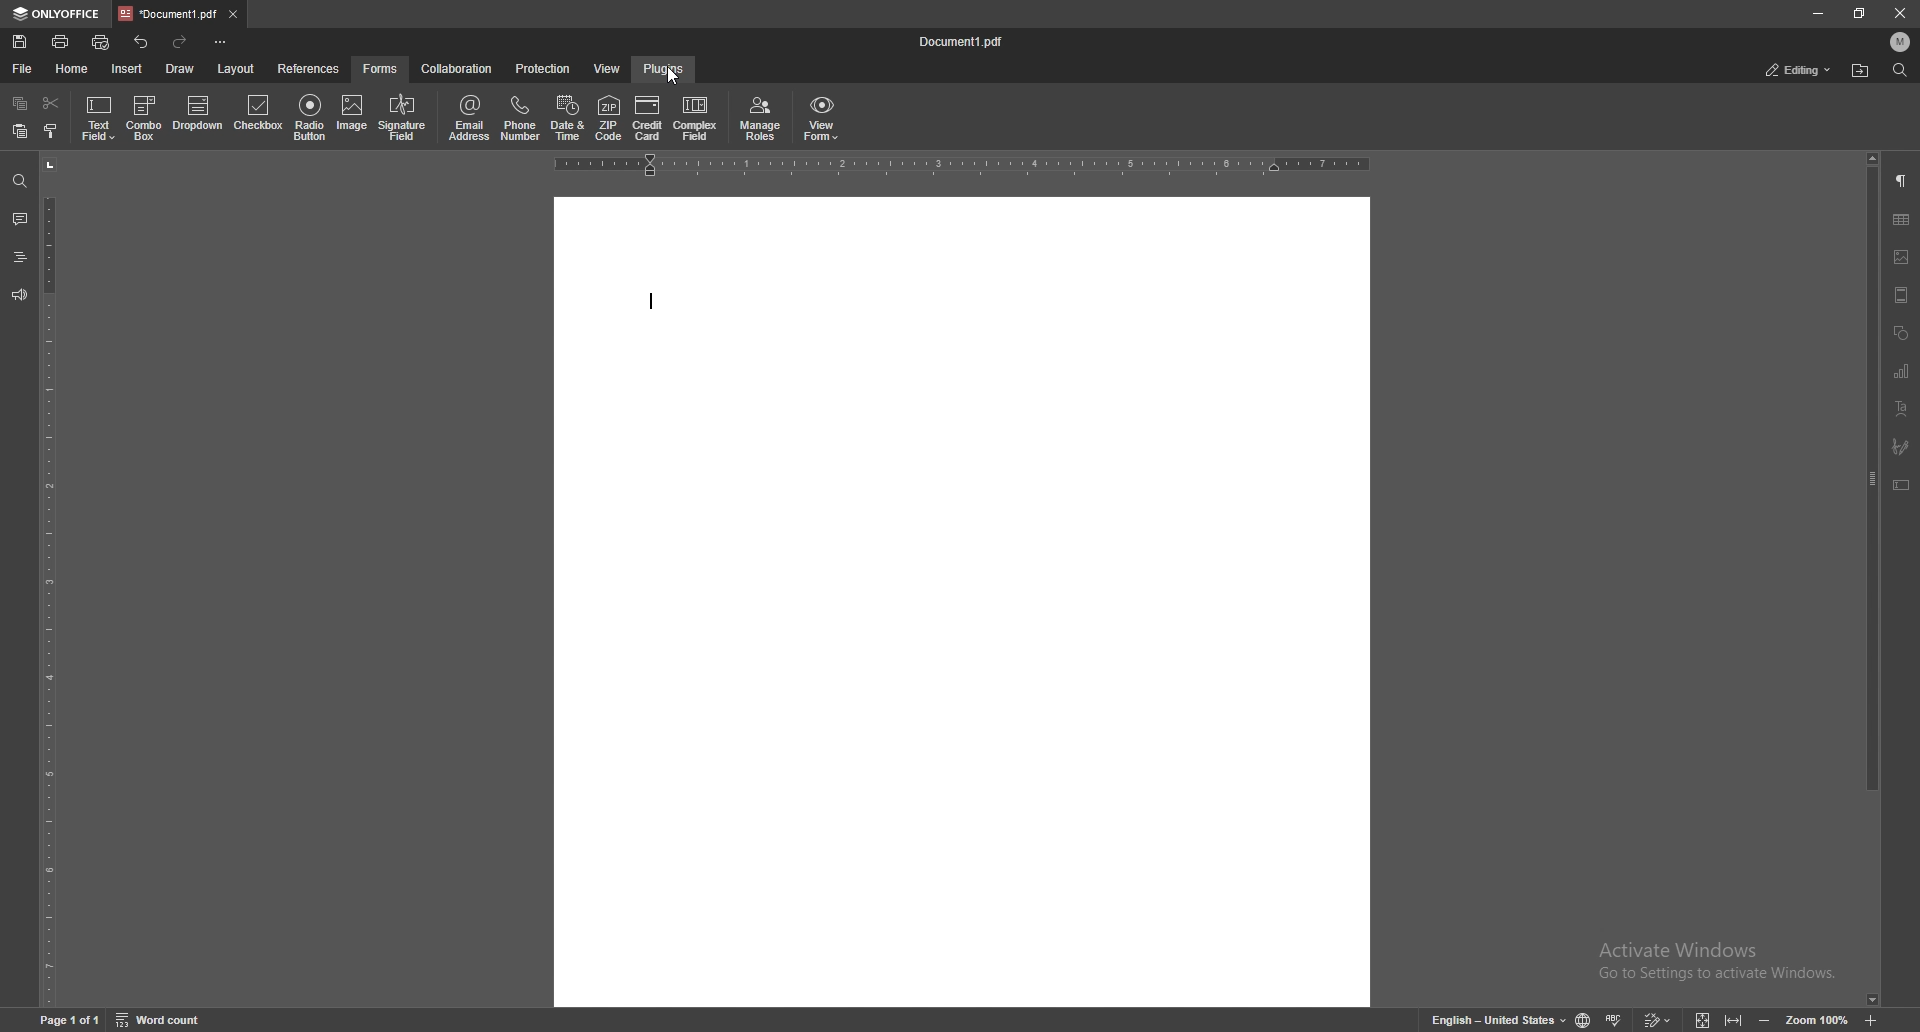  What do you see at coordinates (1800, 69) in the screenshot?
I see `status` at bounding box center [1800, 69].